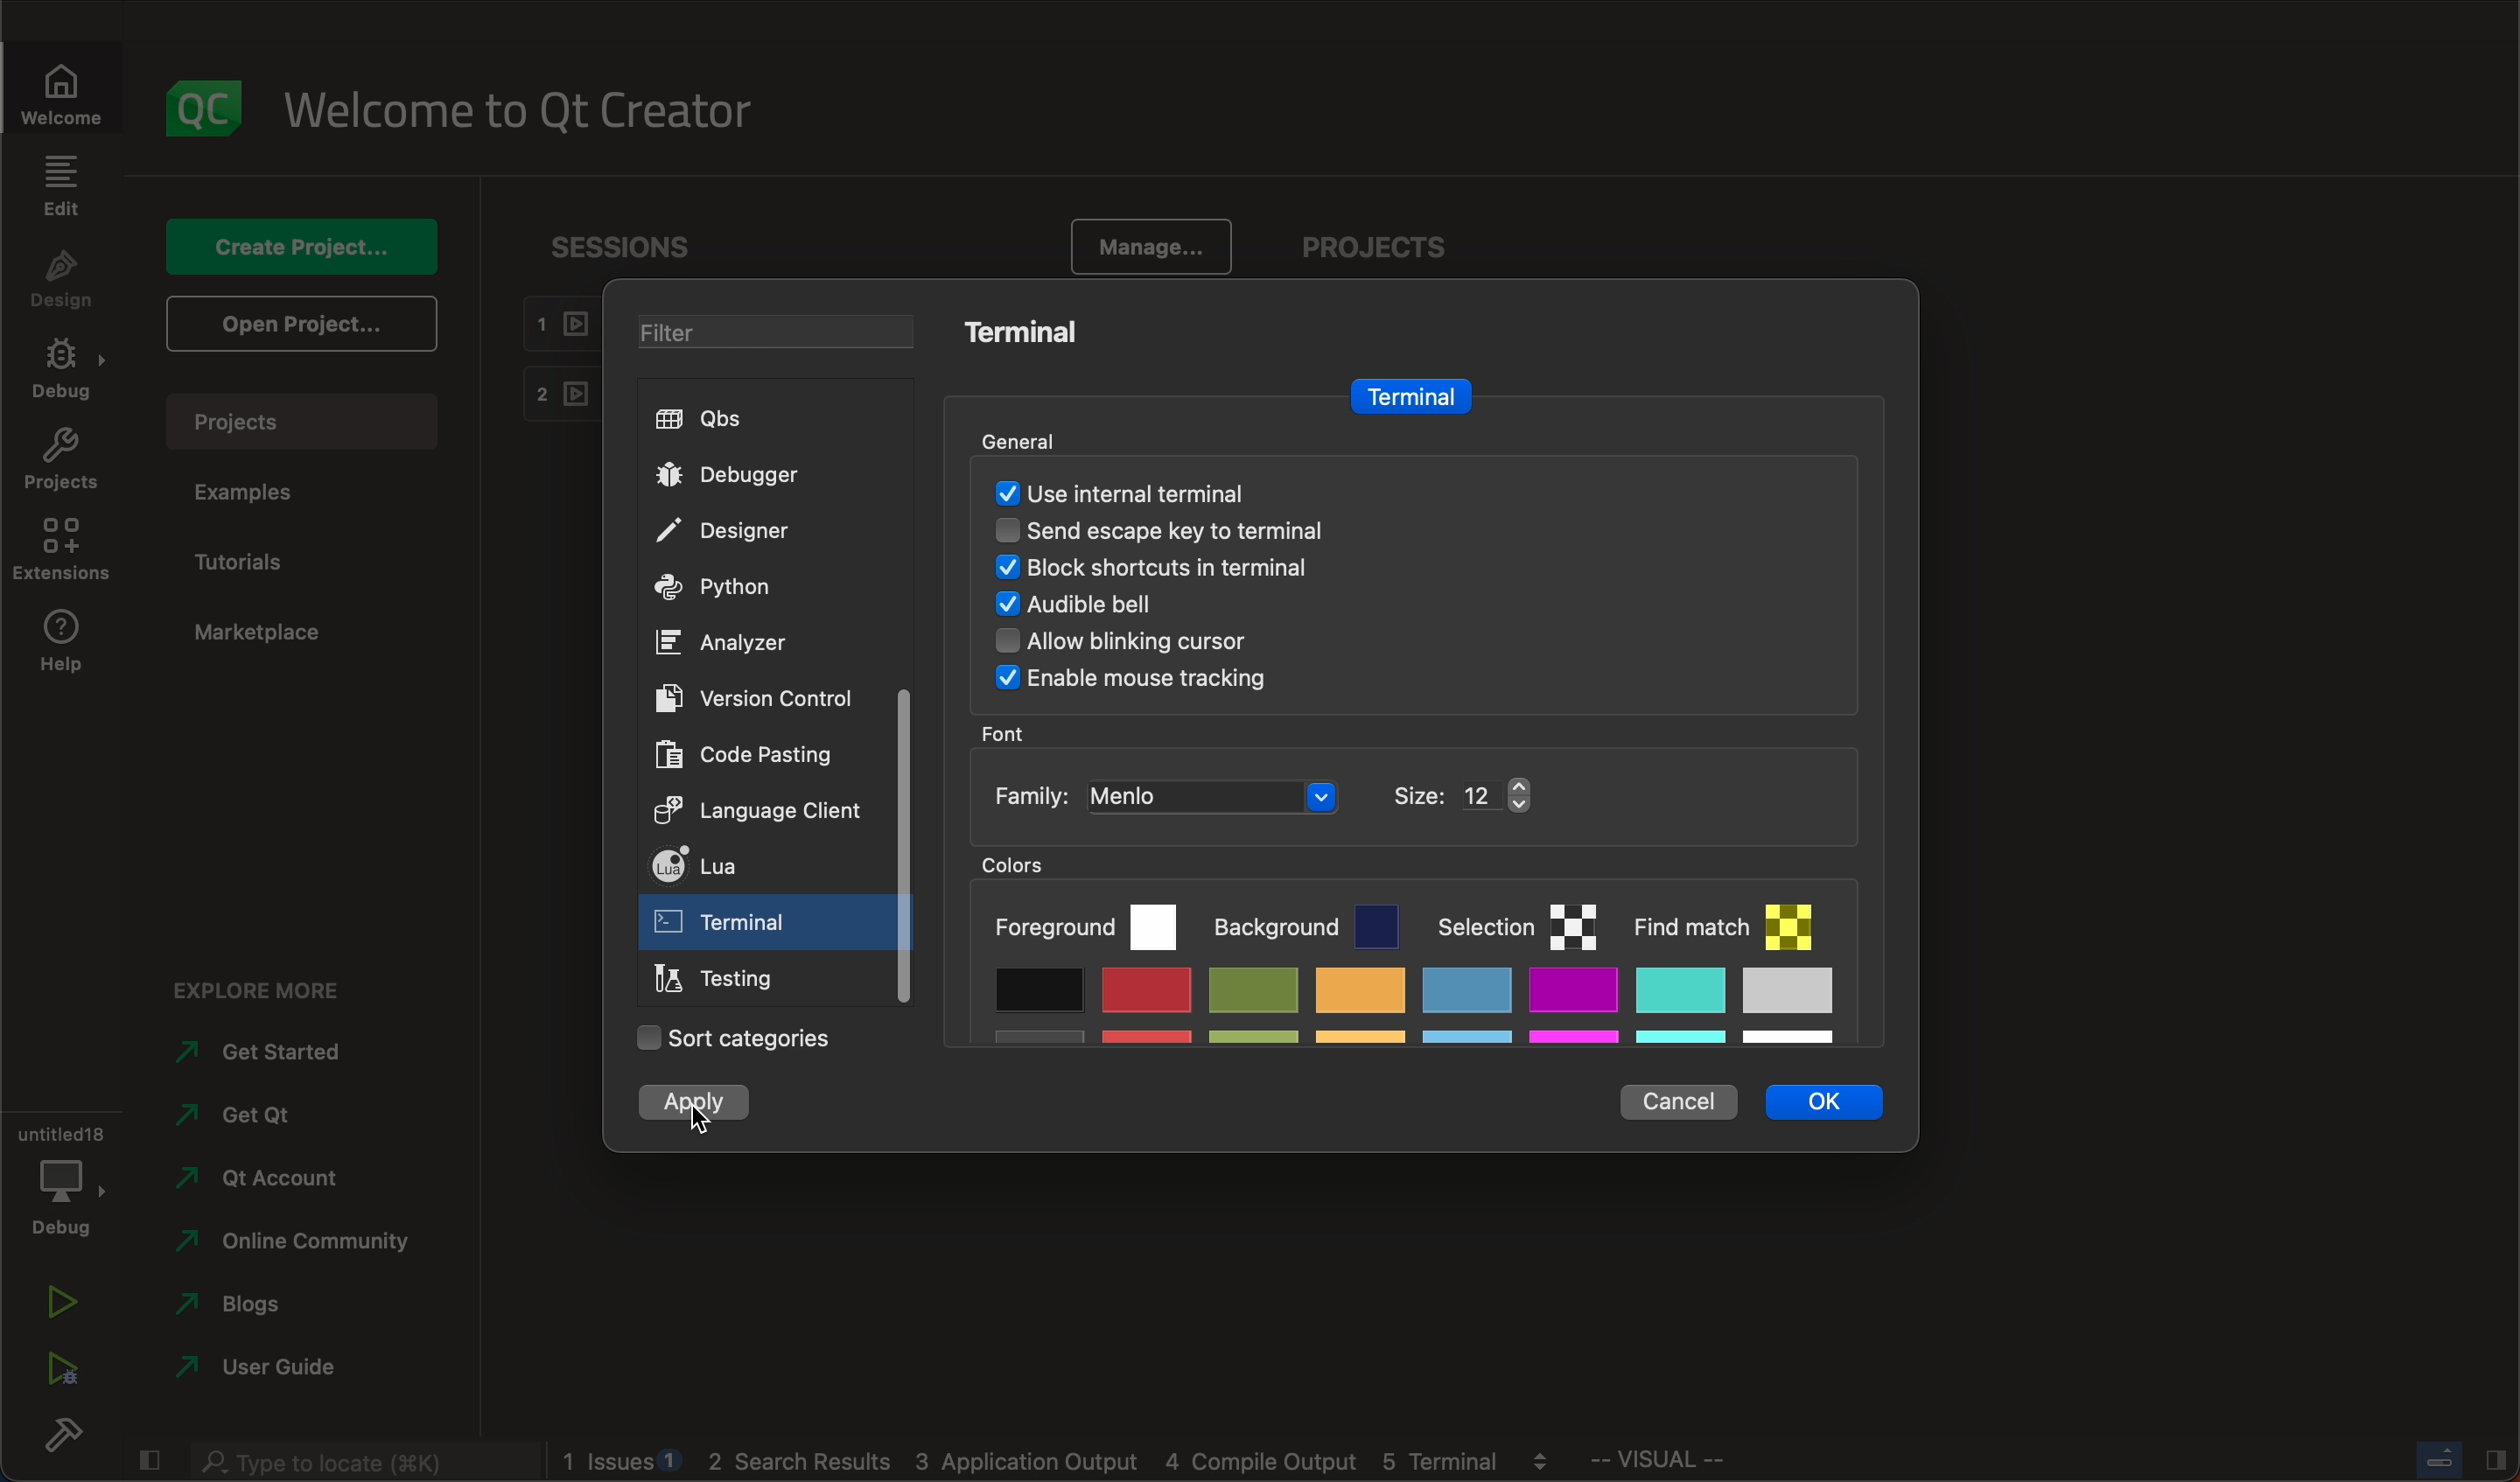  Describe the element at coordinates (1123, 492) in the screenshot. I see `auto detected` at that location.